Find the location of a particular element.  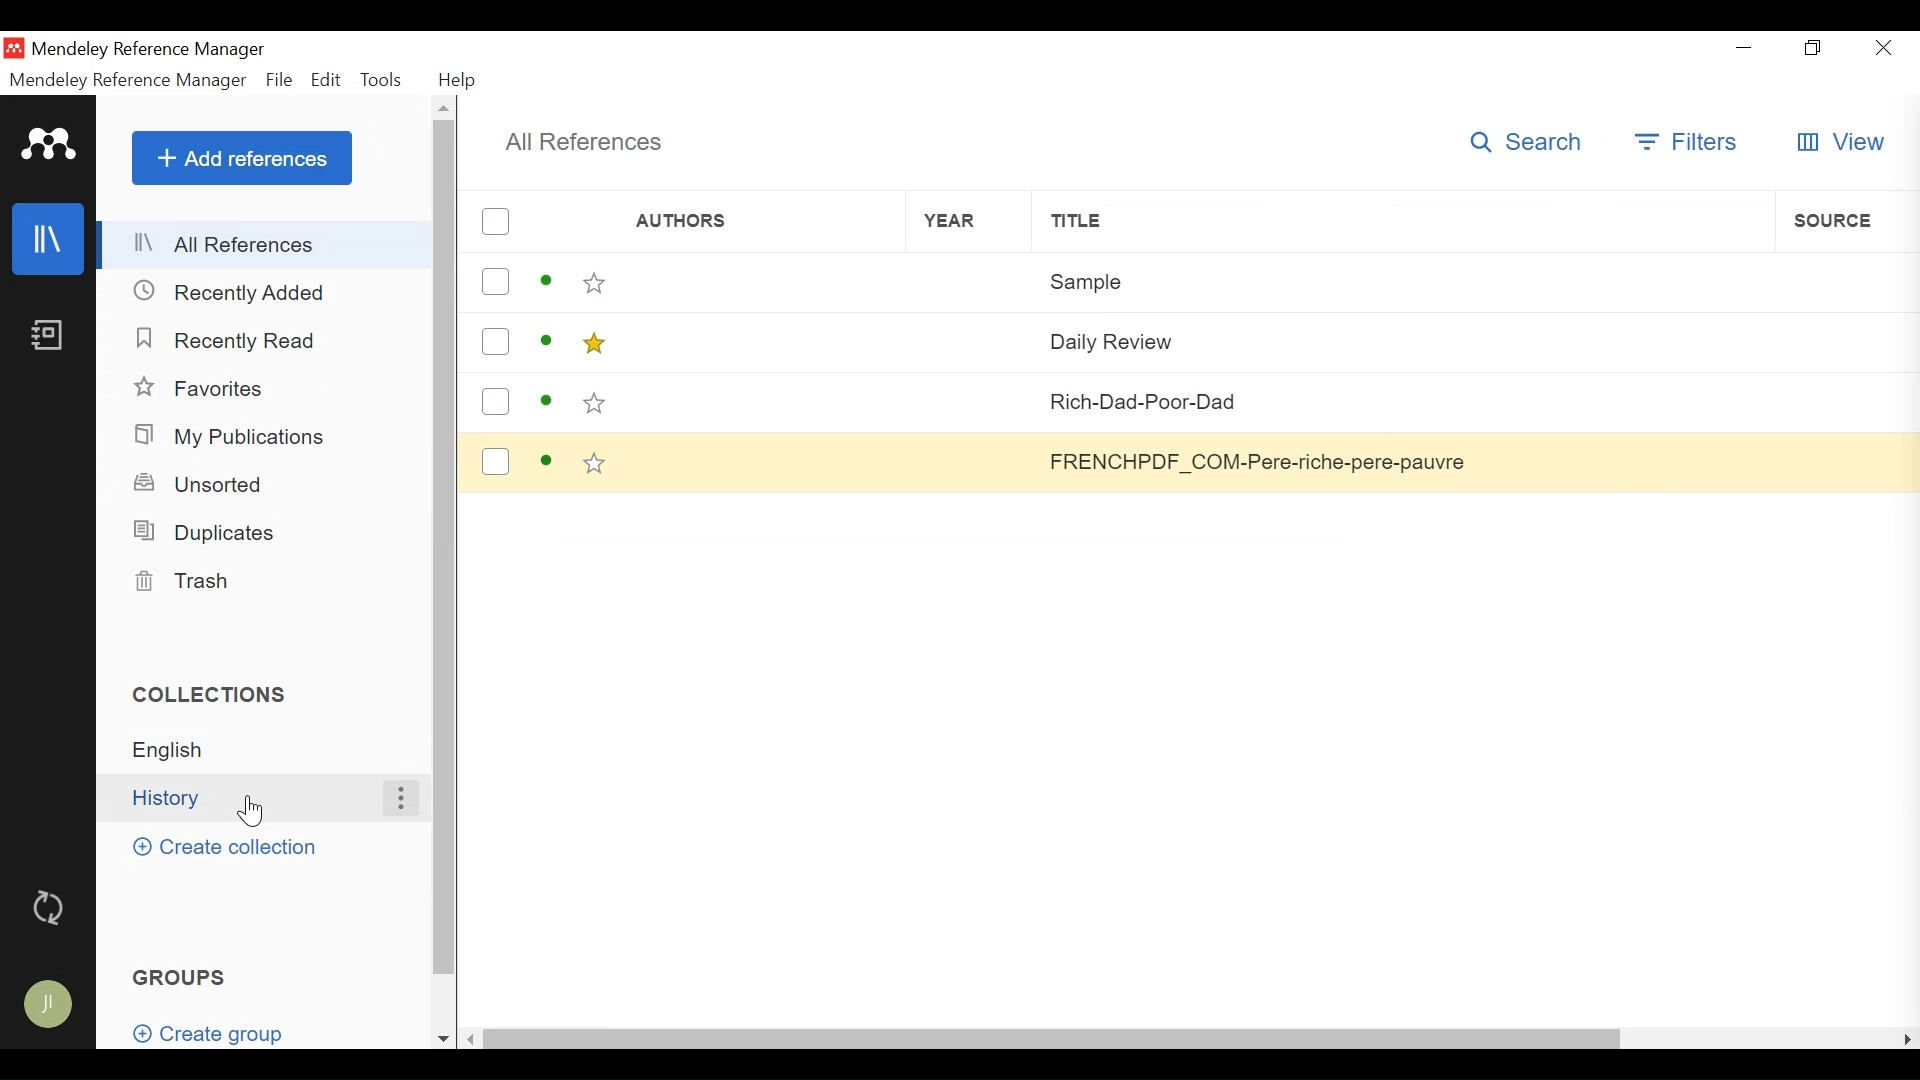

Source is located at coordinates (1840, 461).